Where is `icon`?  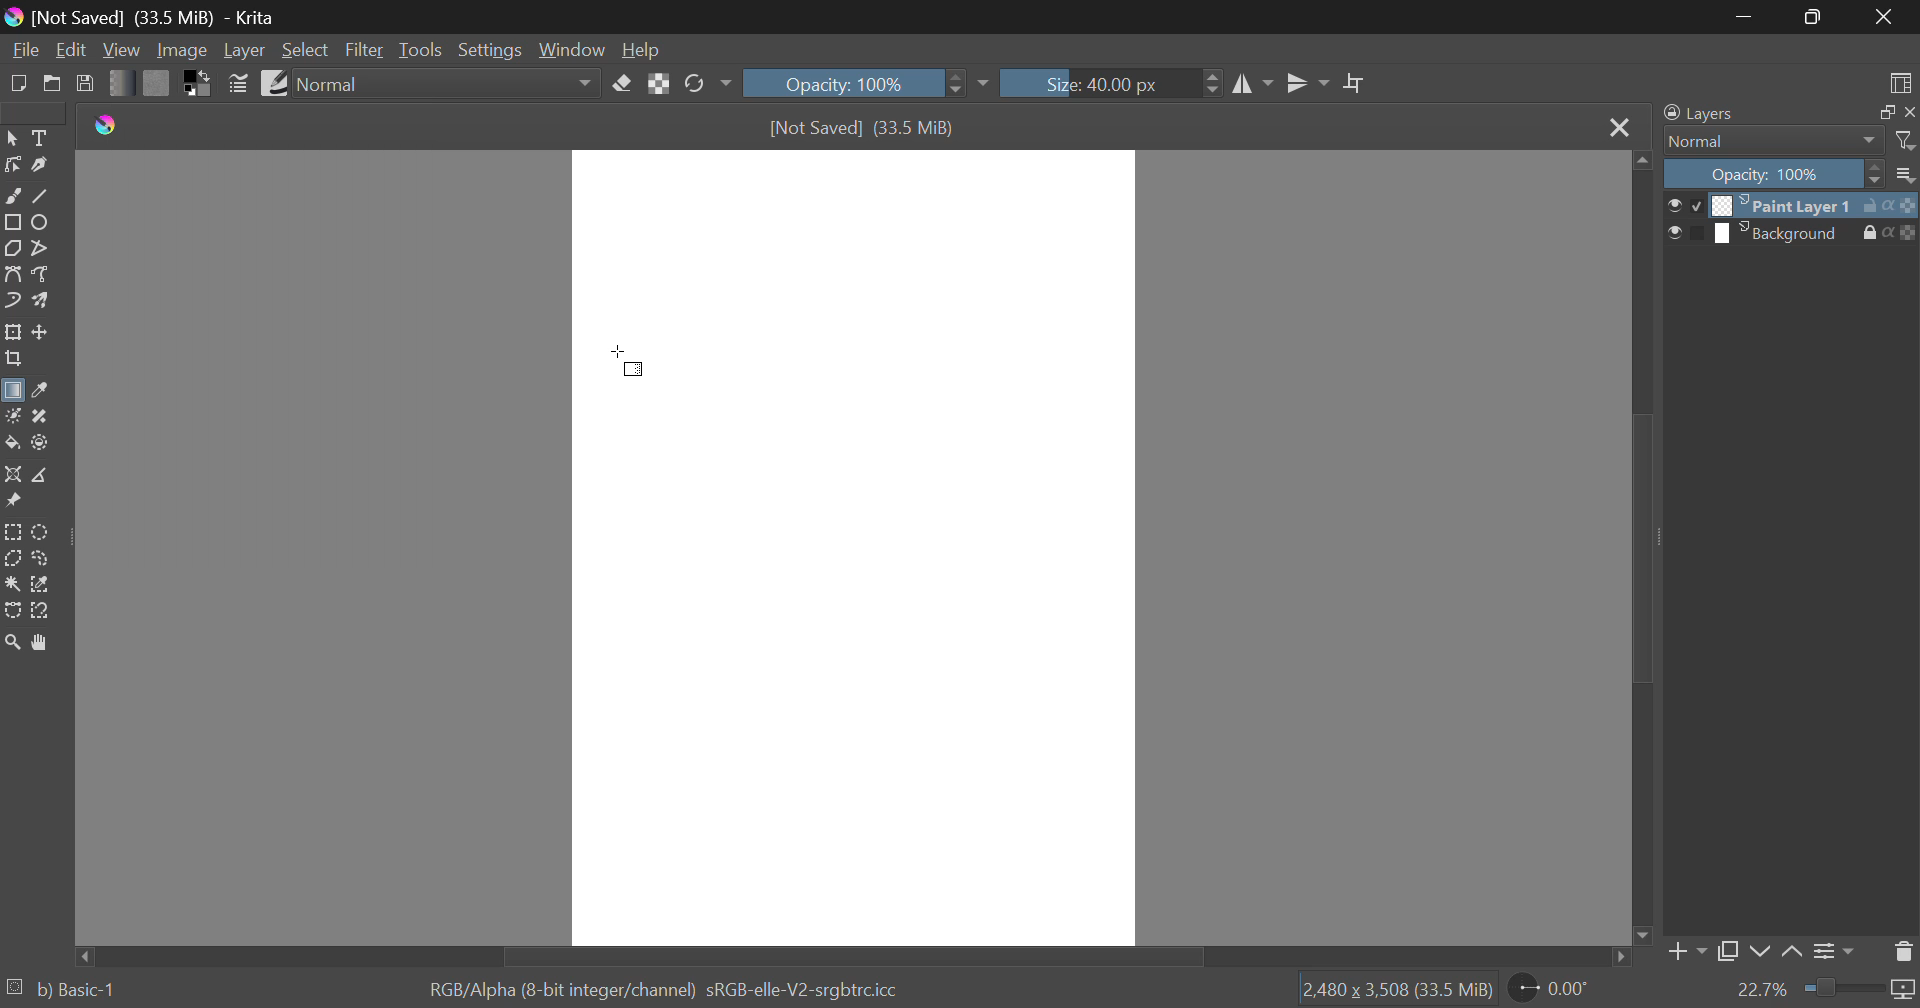 icon is located at coordinates (1904, 204).